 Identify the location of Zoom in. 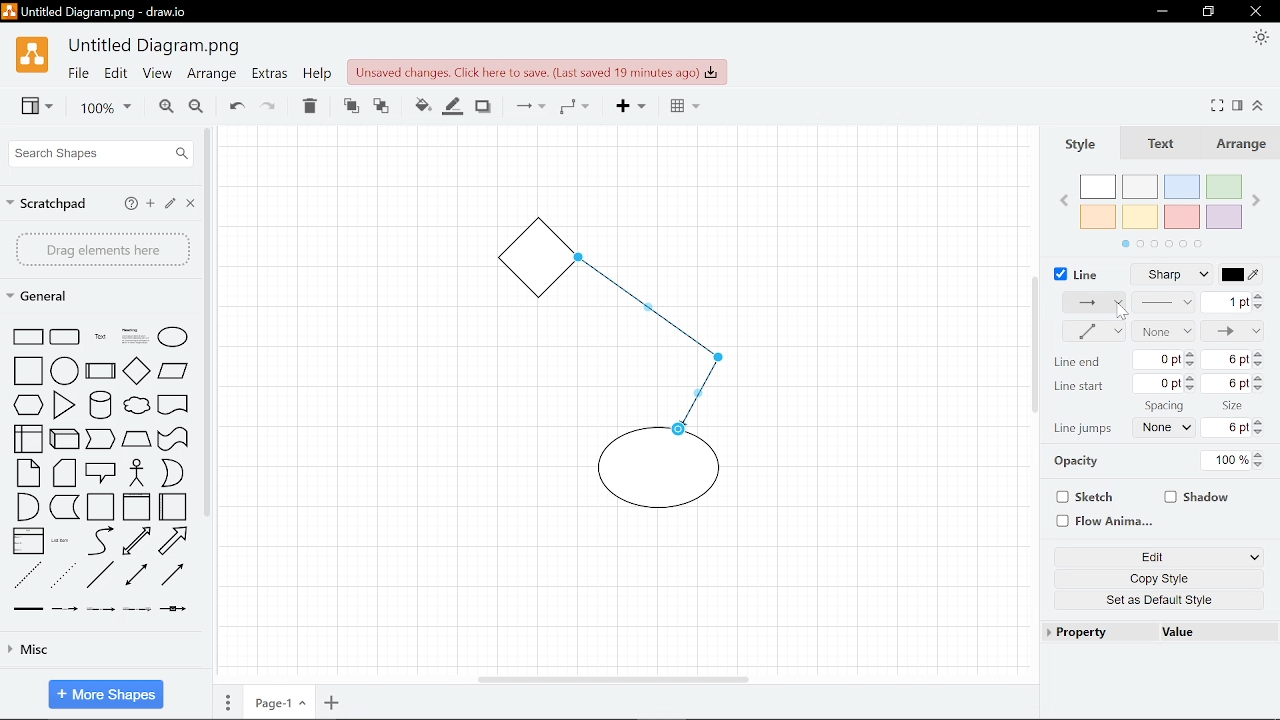
(162, 107).